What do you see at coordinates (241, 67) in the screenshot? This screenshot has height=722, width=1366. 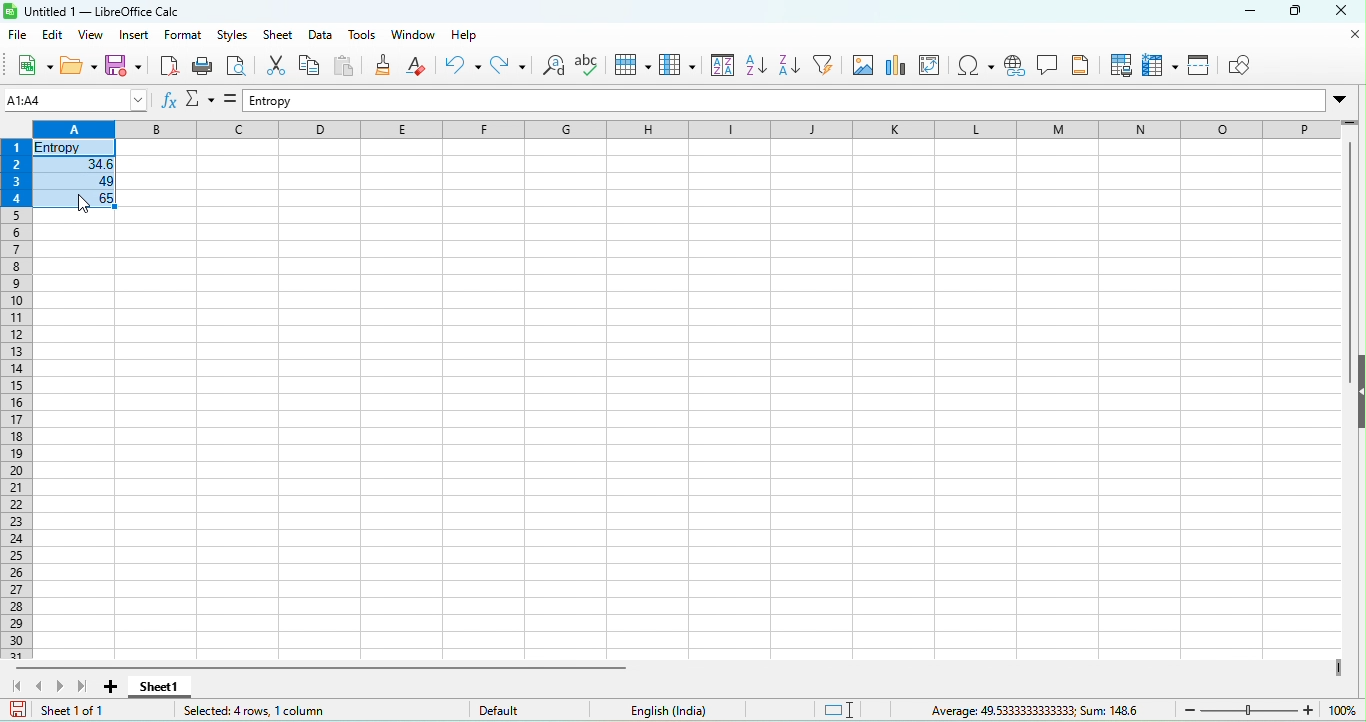 I see `print preview` at bounding box center [241, 67].